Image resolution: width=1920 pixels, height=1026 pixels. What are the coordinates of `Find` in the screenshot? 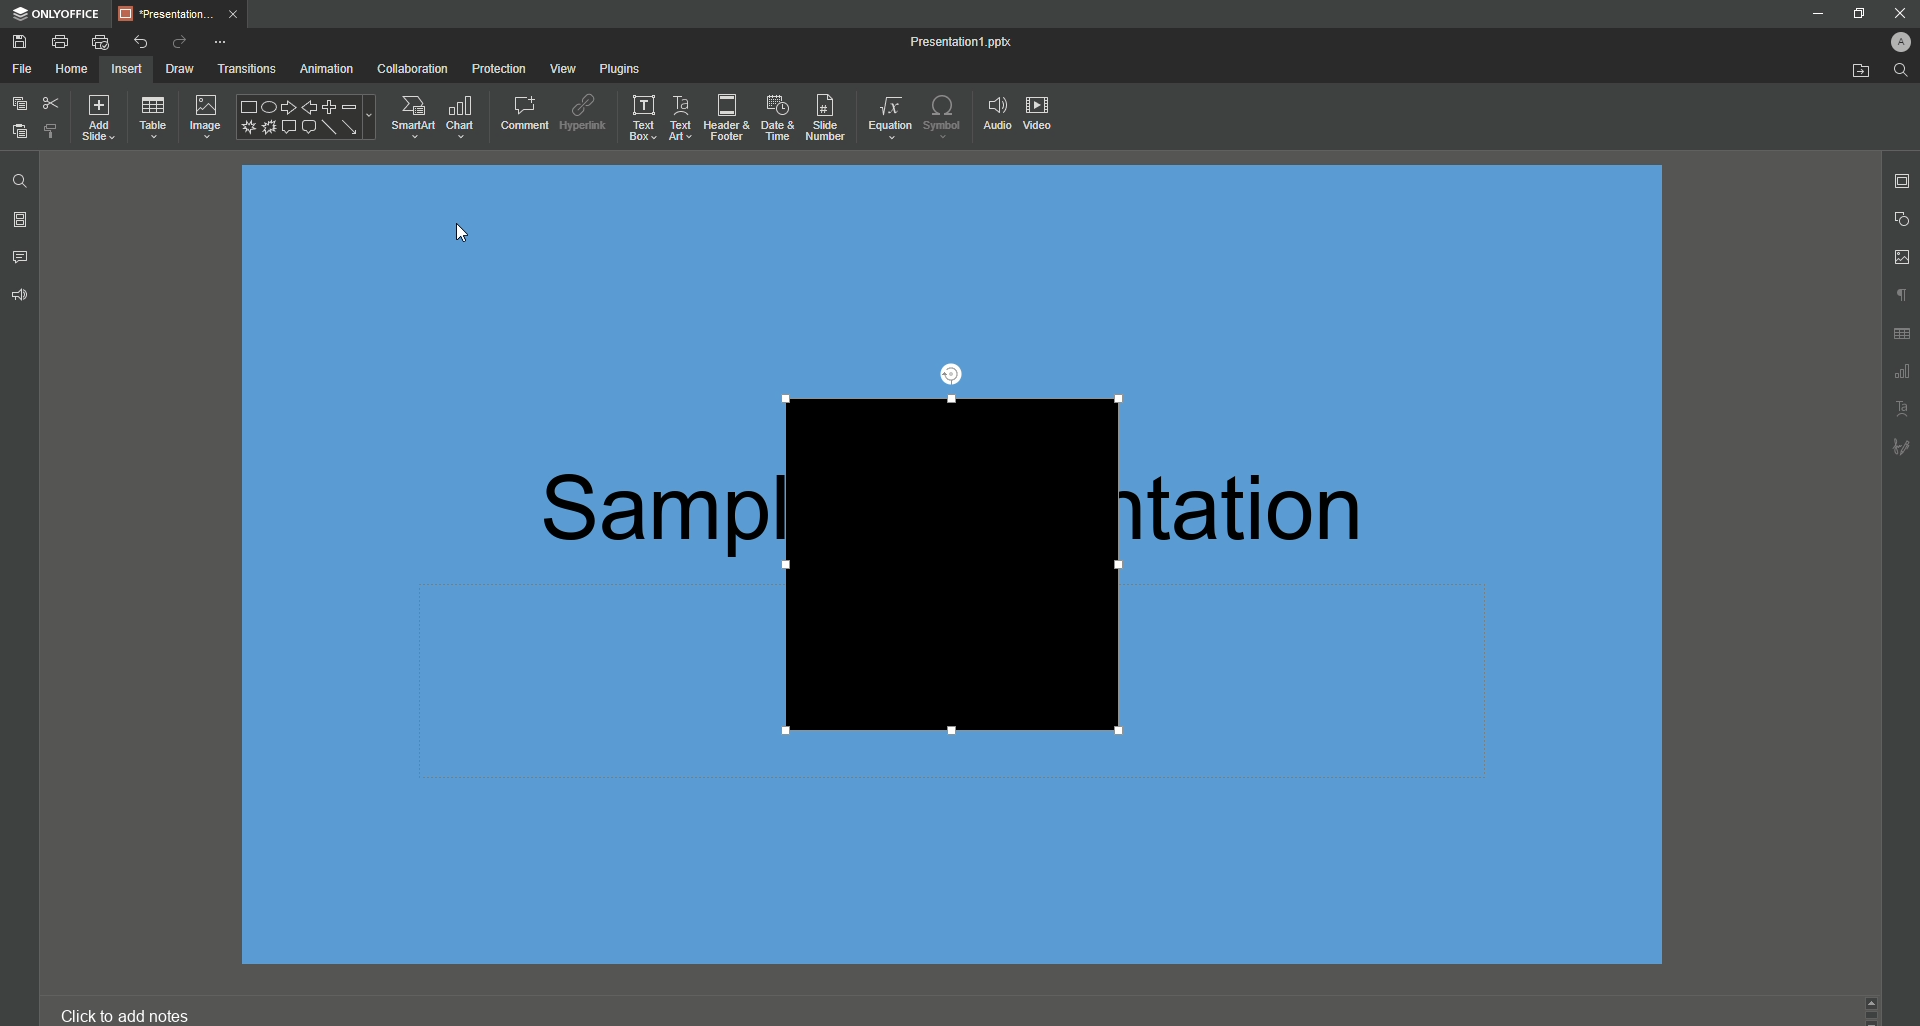 It's located at (22, 180).